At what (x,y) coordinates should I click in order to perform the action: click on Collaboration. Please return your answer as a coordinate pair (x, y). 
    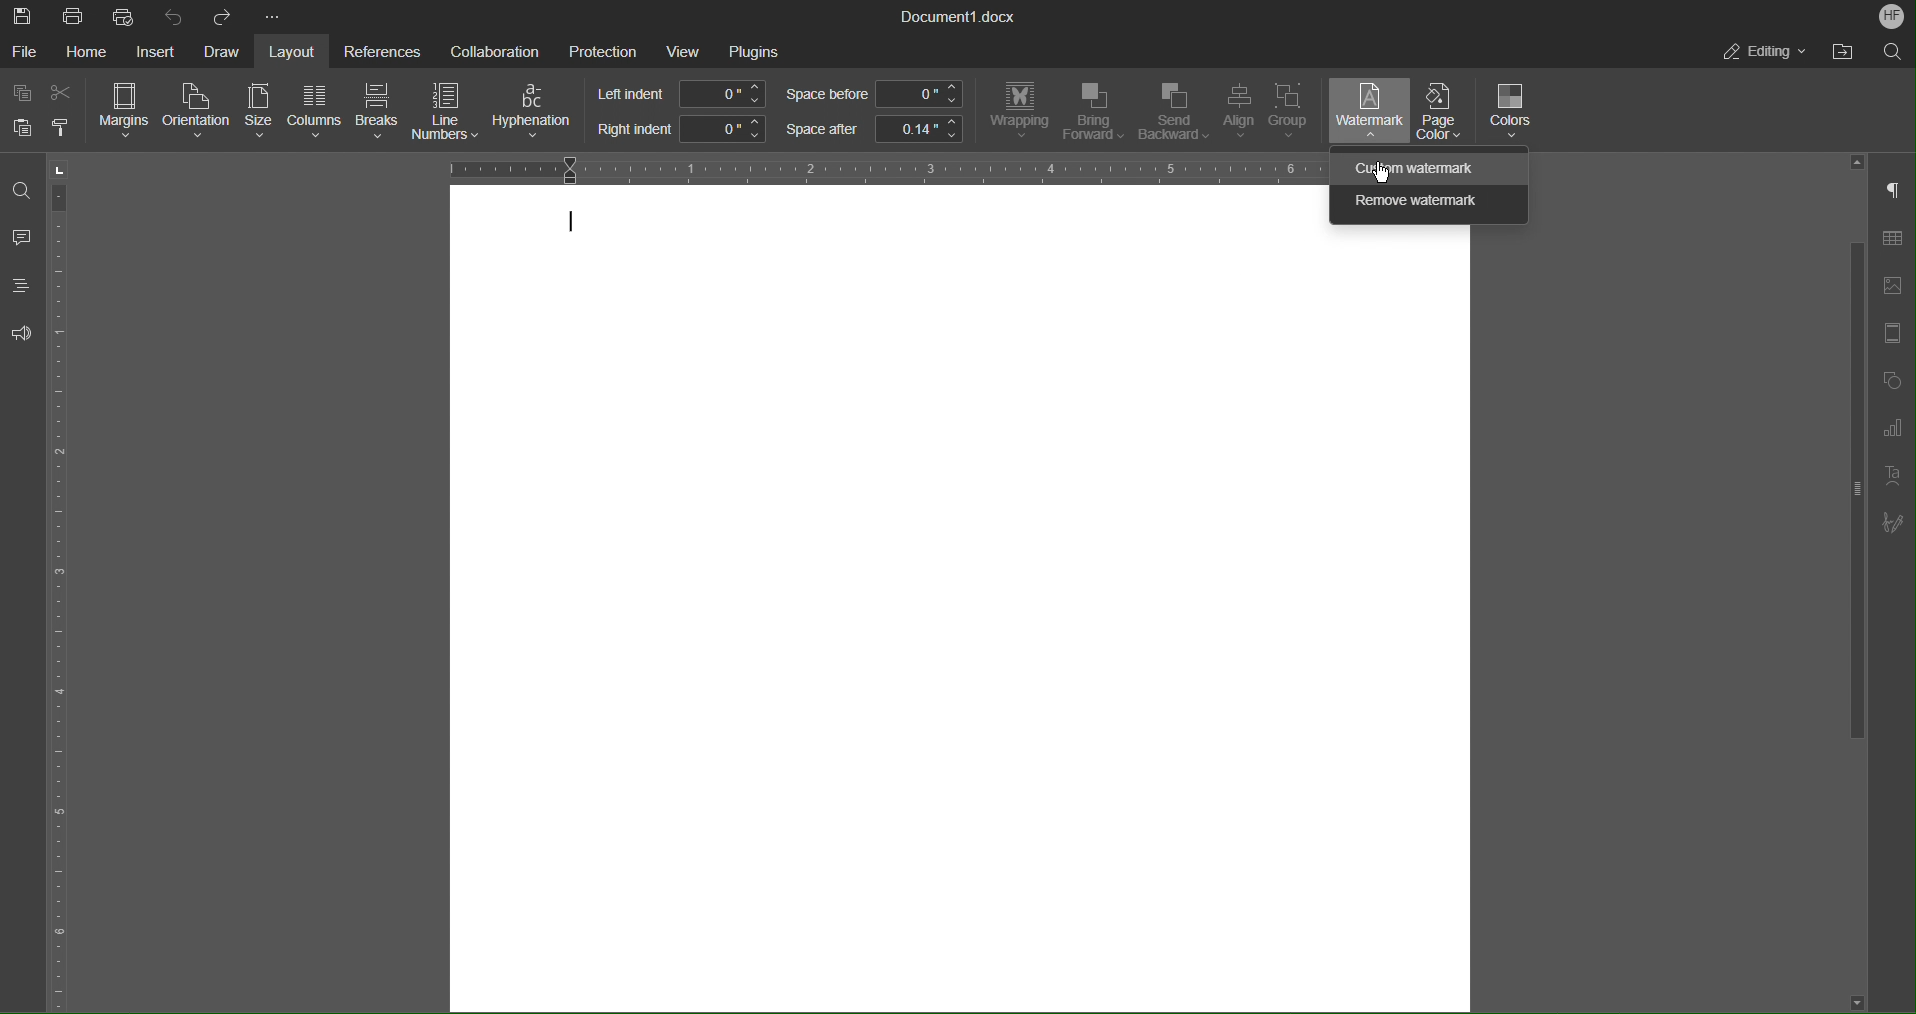
    Looking at the image, I should click on (489, 49).